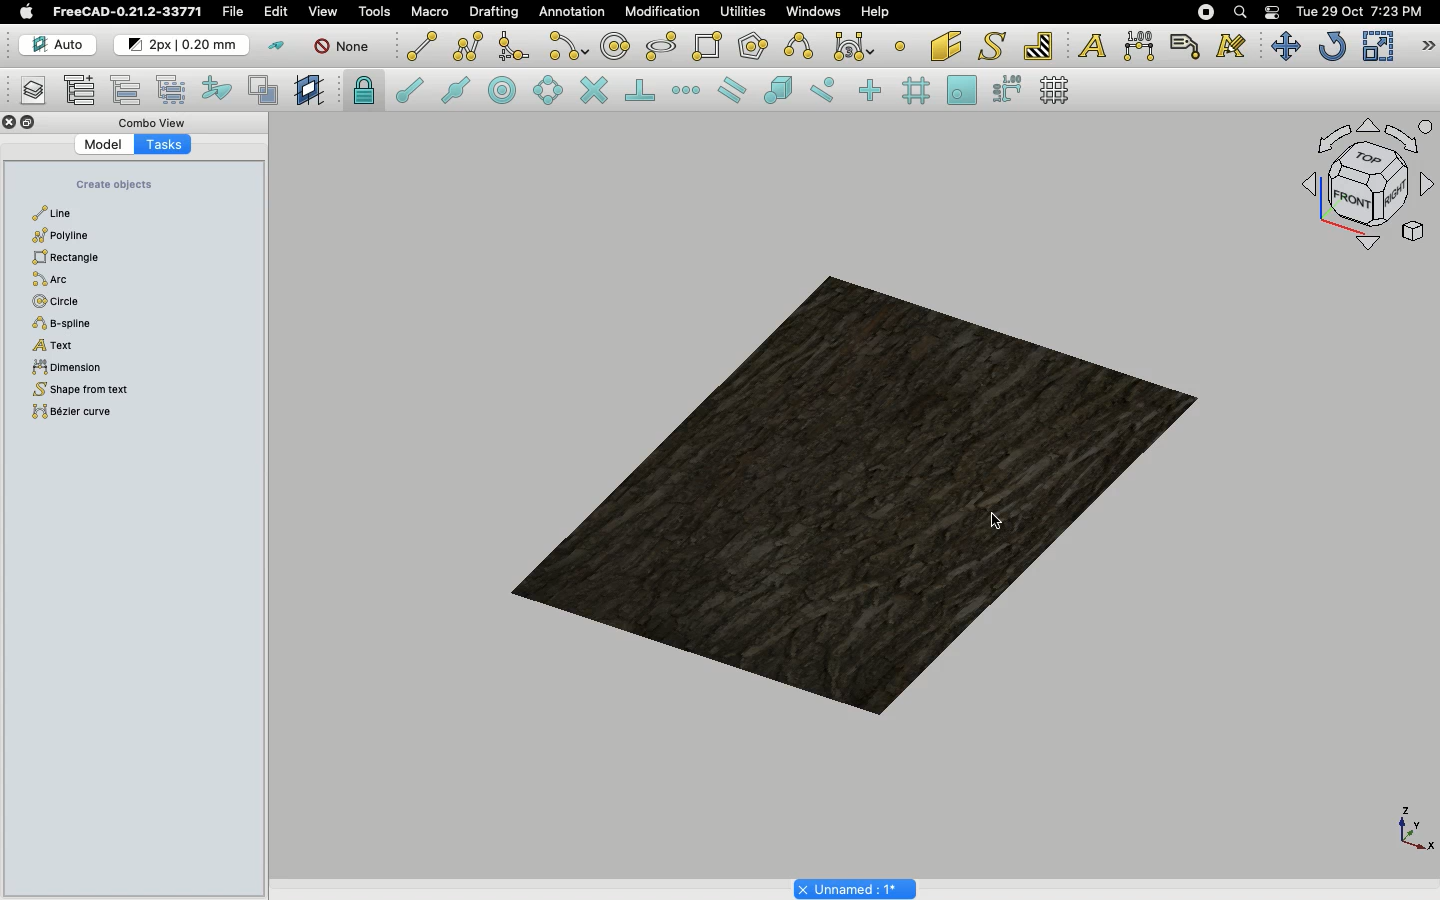 The image size is (1440, 900). Describe the element at coordinates (751, 47) in the screenshot. I see `Polygon` at that location.